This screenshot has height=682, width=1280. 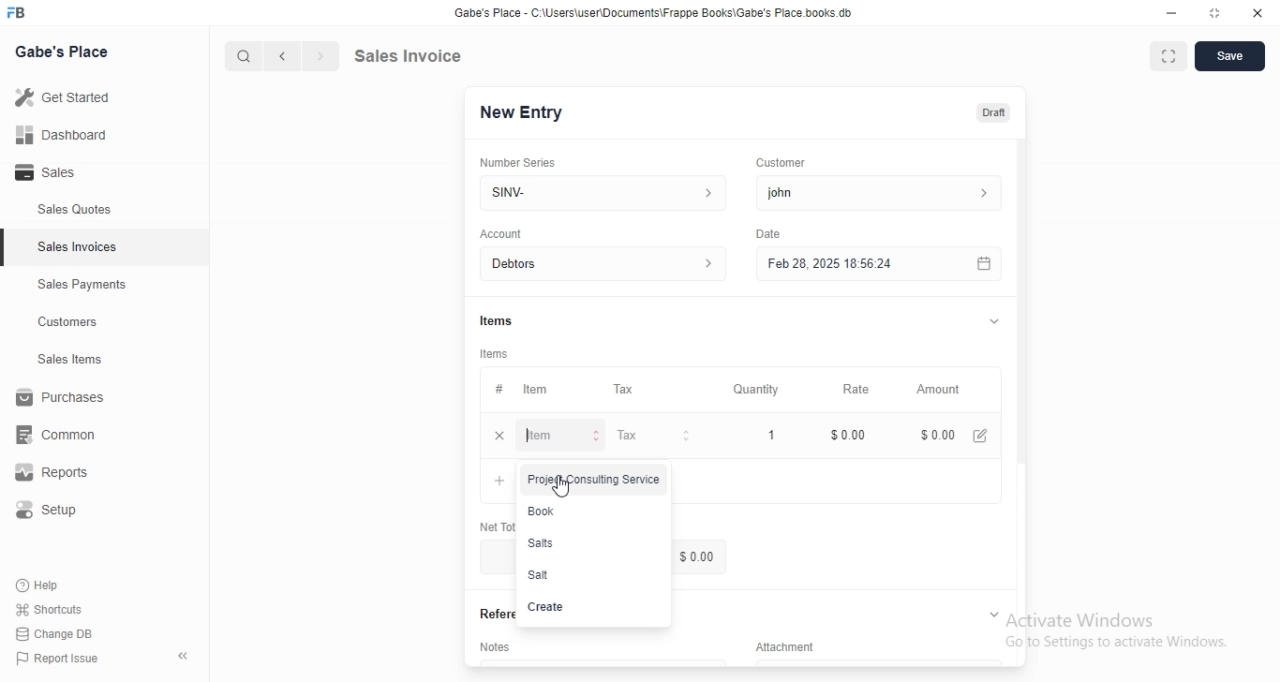 I want to click on PP Report Issue., so click(x=64, y=662).